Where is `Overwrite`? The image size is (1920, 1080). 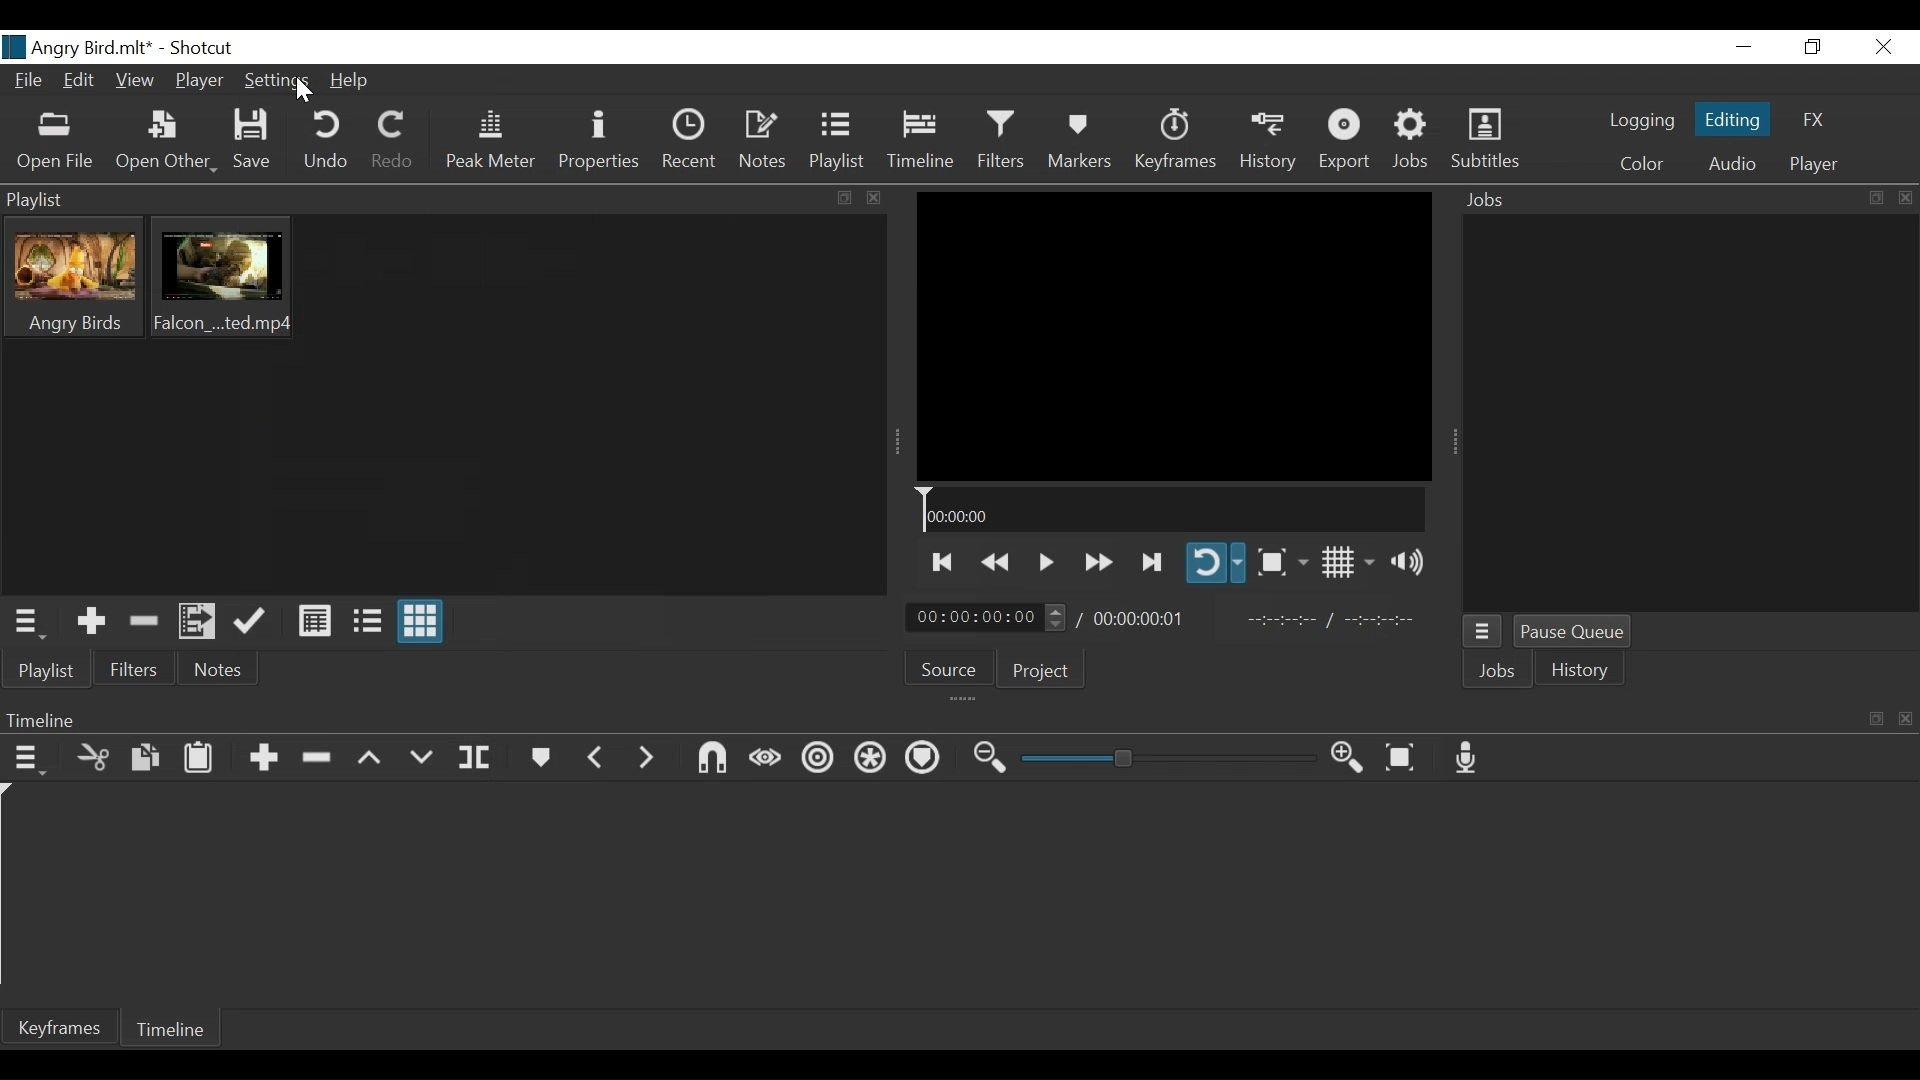 Overwrite is located at coordinates (423, 760).